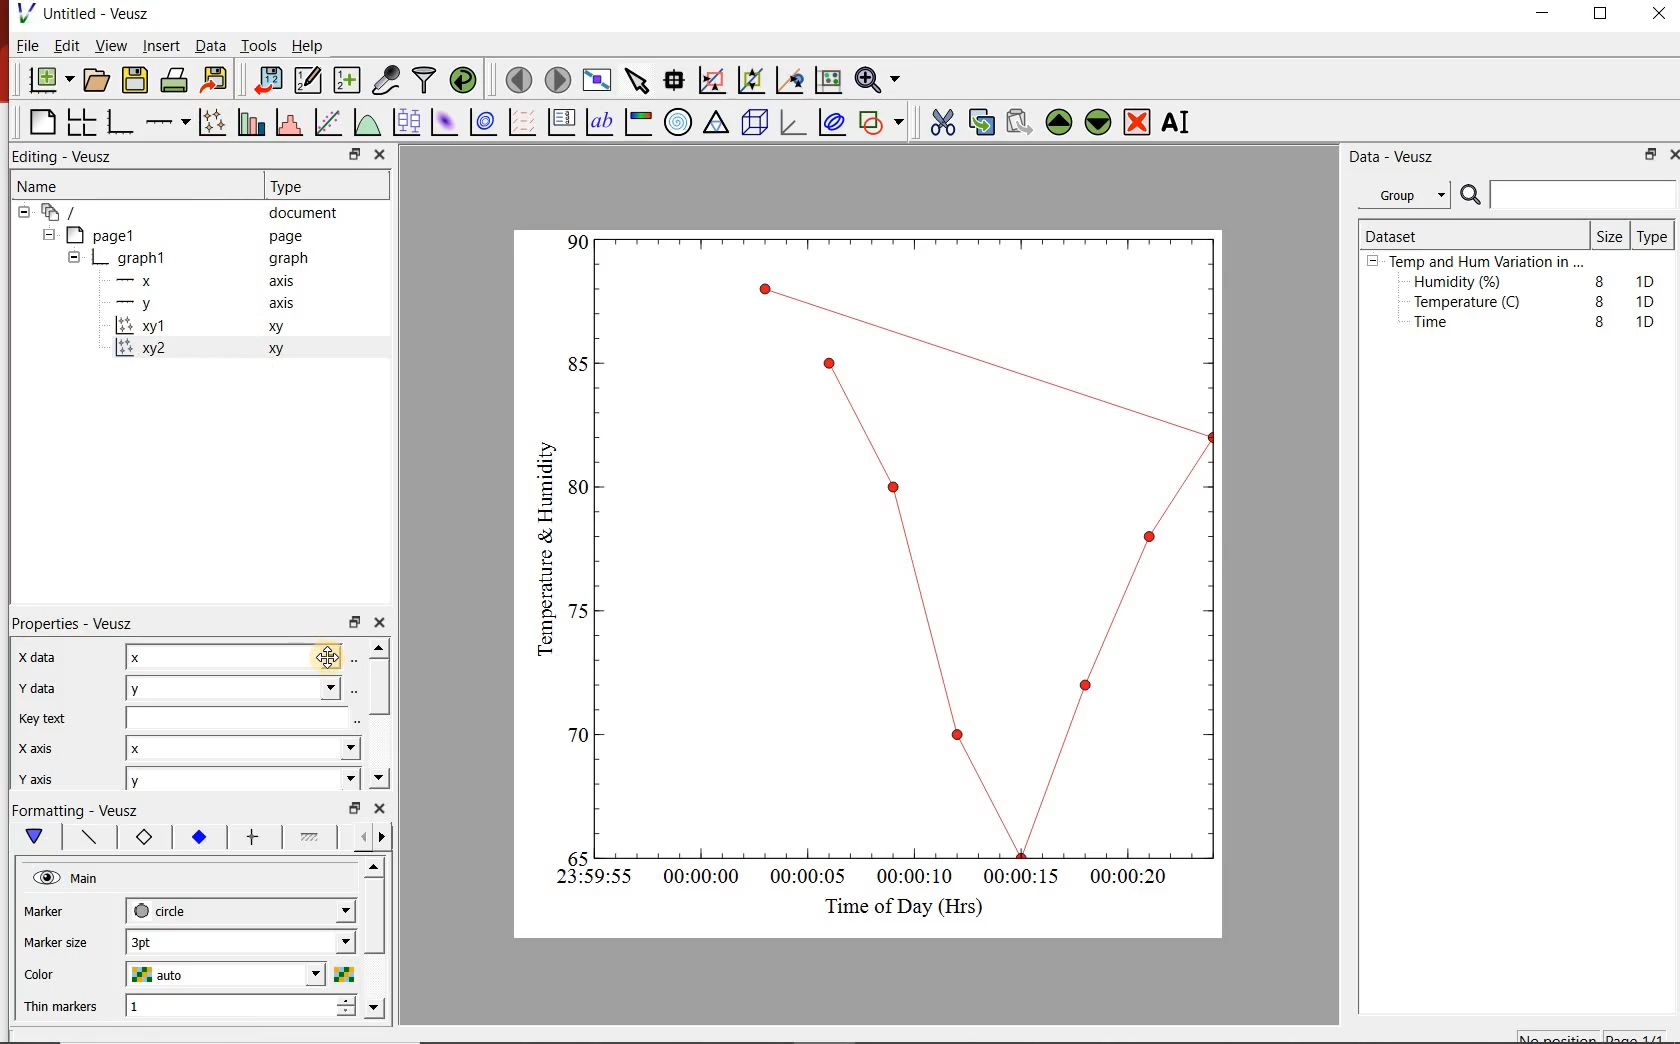 This screenshot has height=1044, width=1680. Describe the element at coordinates (1462, 283) in the screenshot. I see `Humidity (%)` at that location.